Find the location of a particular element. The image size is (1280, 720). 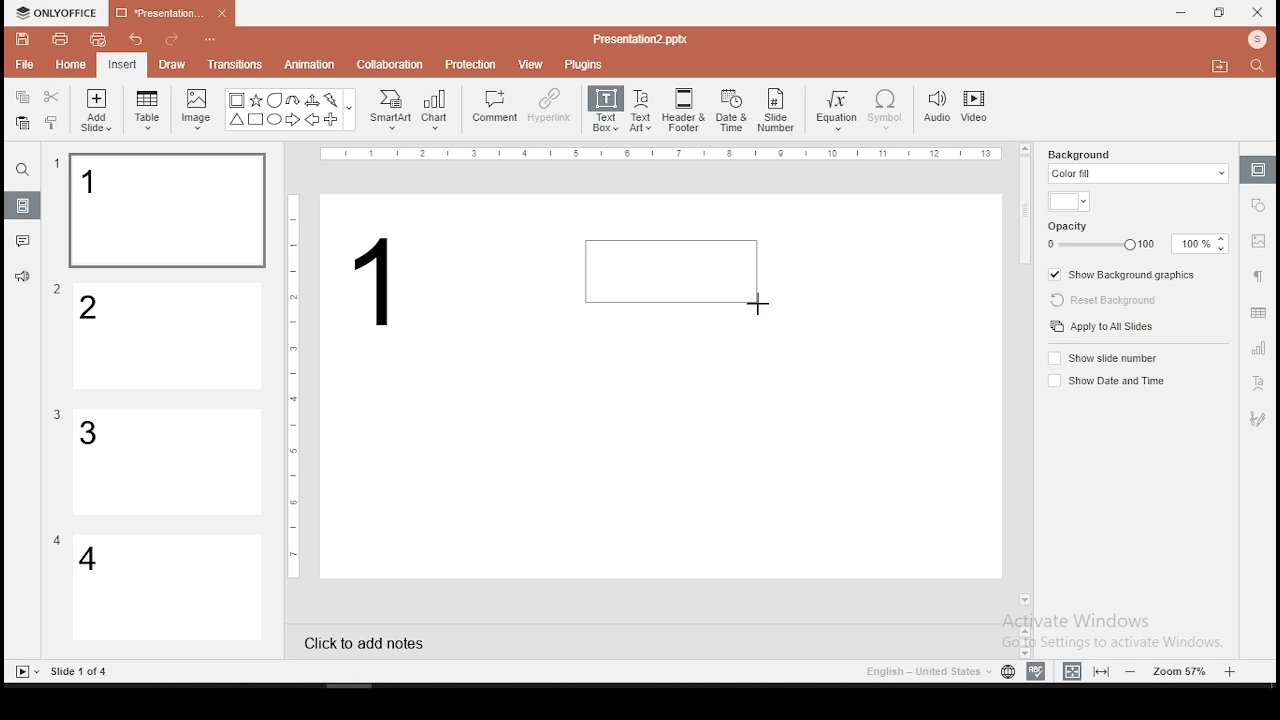

slide 1 is located at coordinates (166, 211).